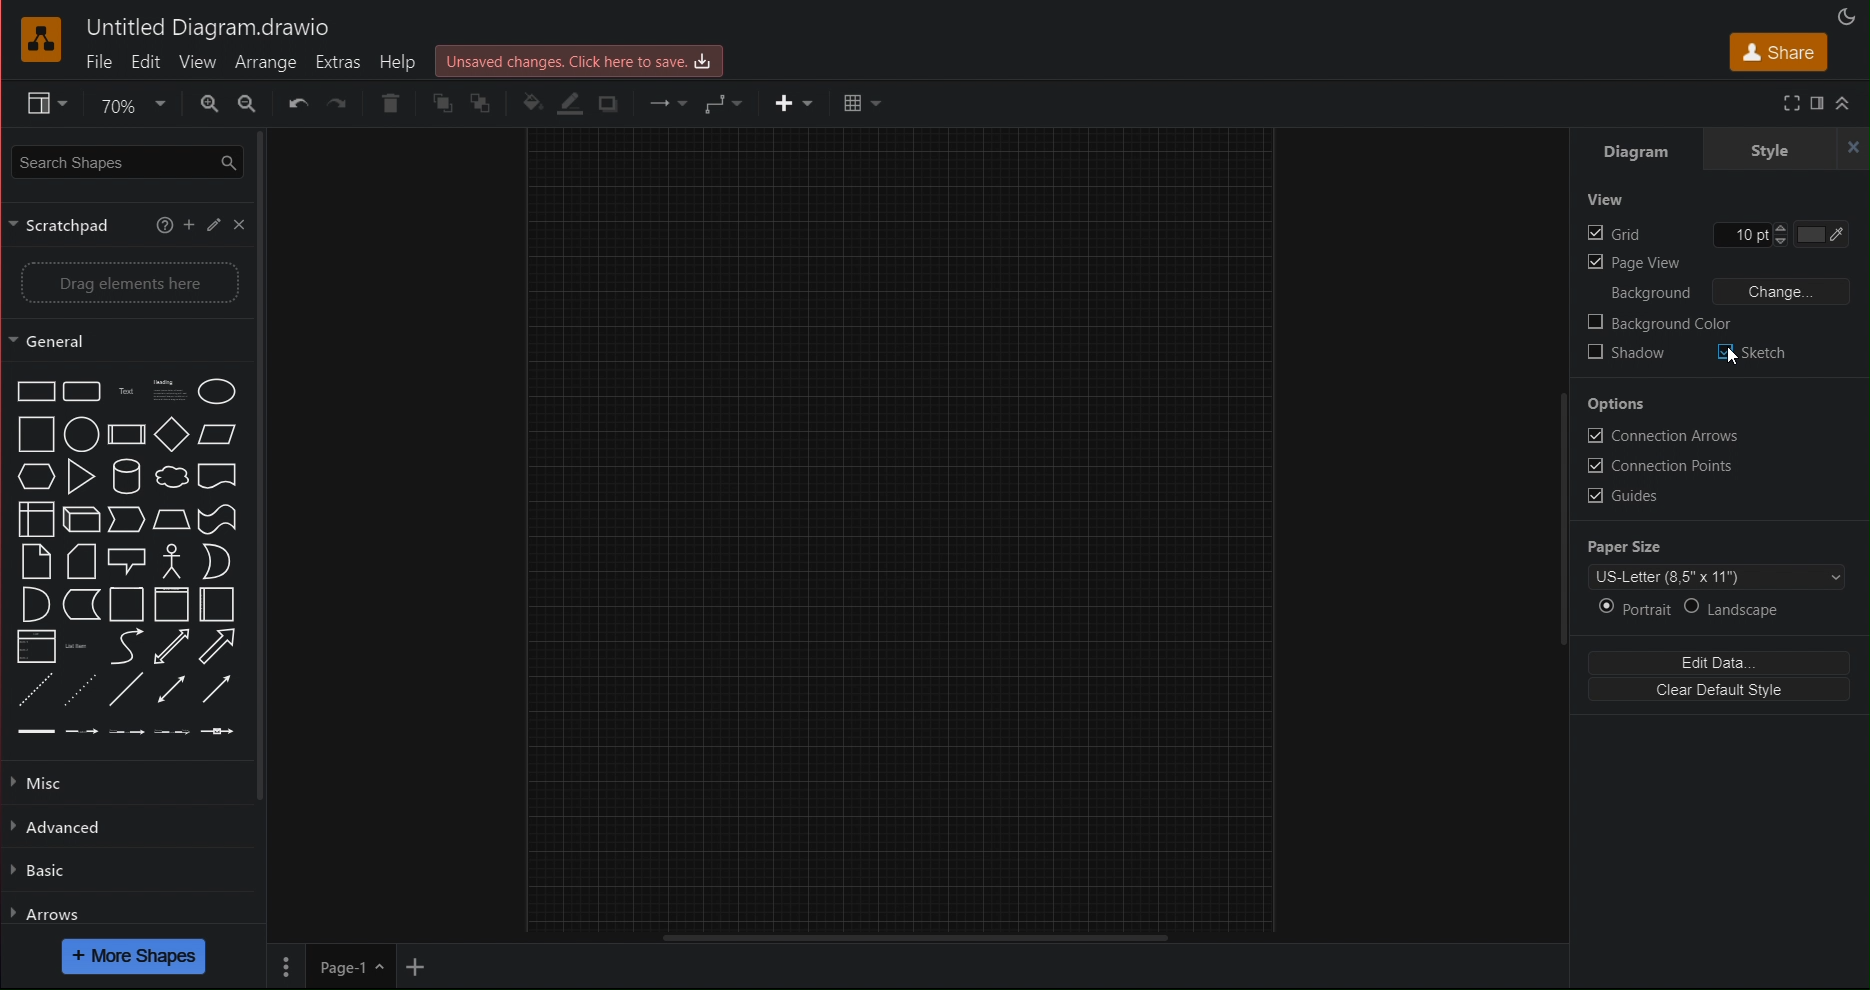 This screenshot has height=990, width=1870. I want to click on Zoom Out, so click(249, 103).